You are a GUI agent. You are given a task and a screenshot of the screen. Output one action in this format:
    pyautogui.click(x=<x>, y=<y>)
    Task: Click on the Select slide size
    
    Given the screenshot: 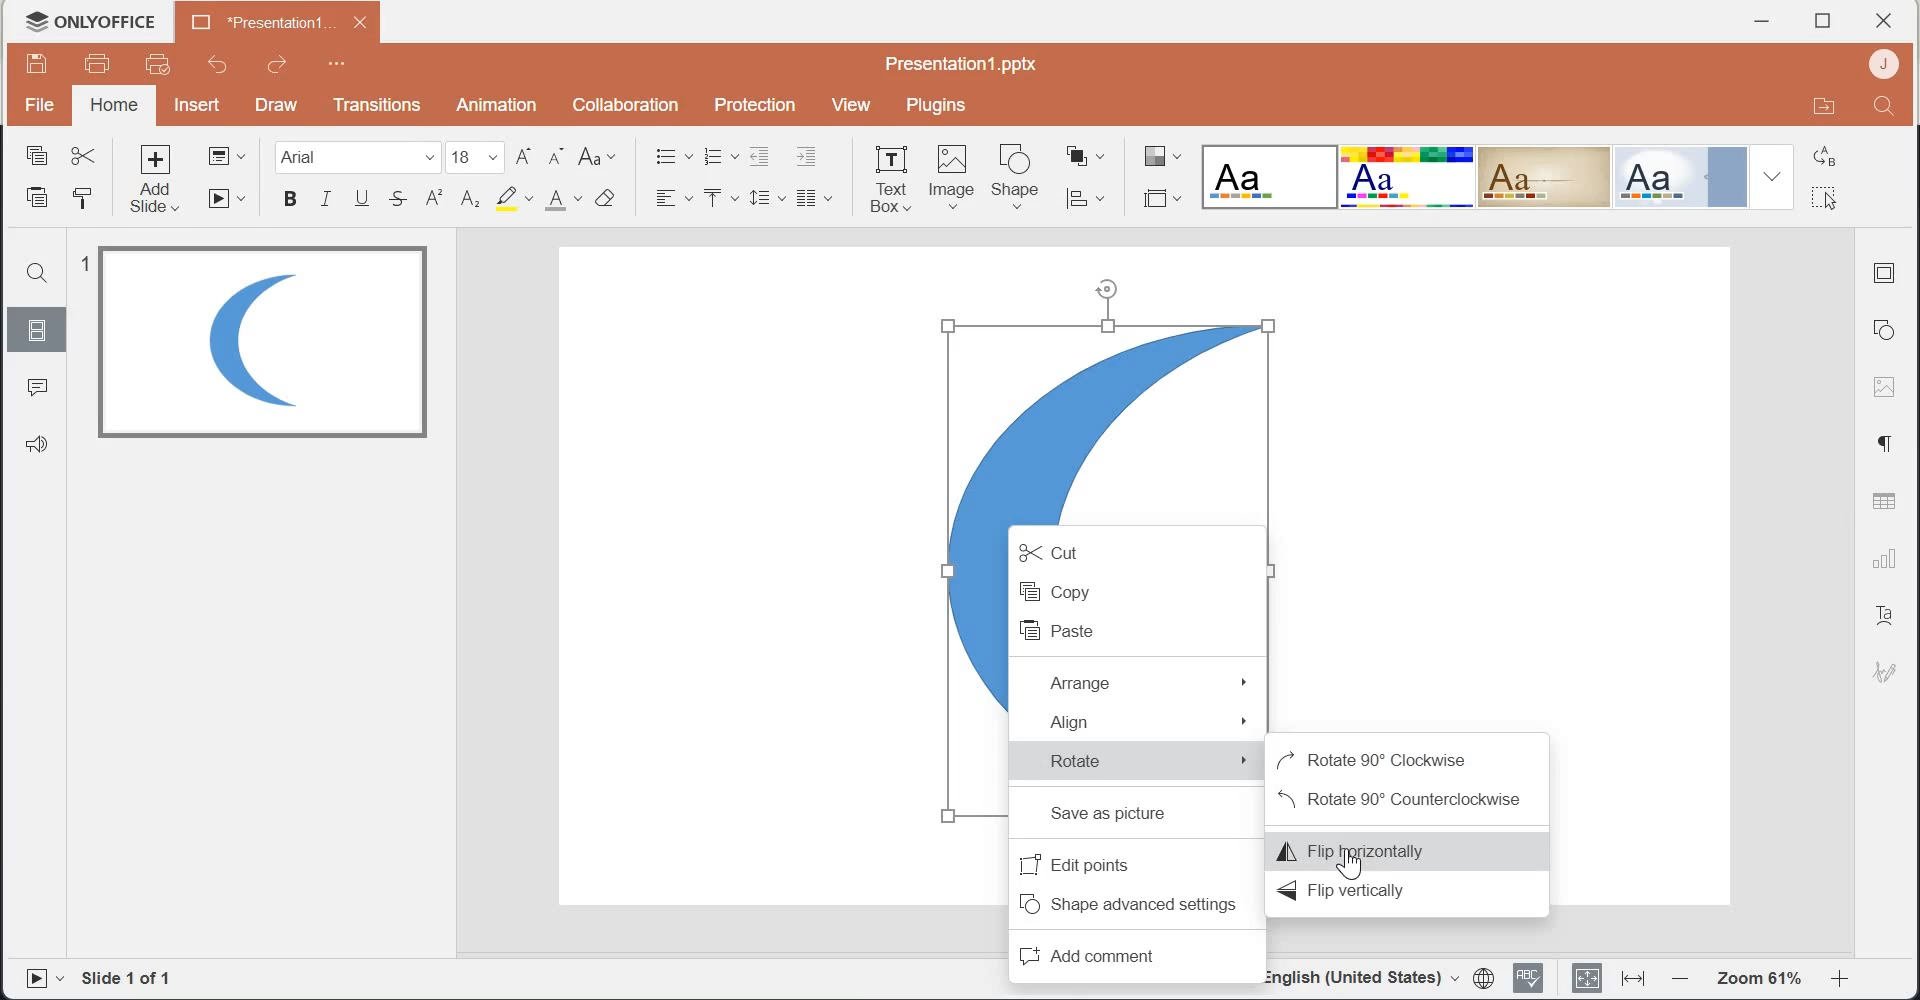 What is the action you would take?
    pyautogui.click(x=1161, y=201)
    